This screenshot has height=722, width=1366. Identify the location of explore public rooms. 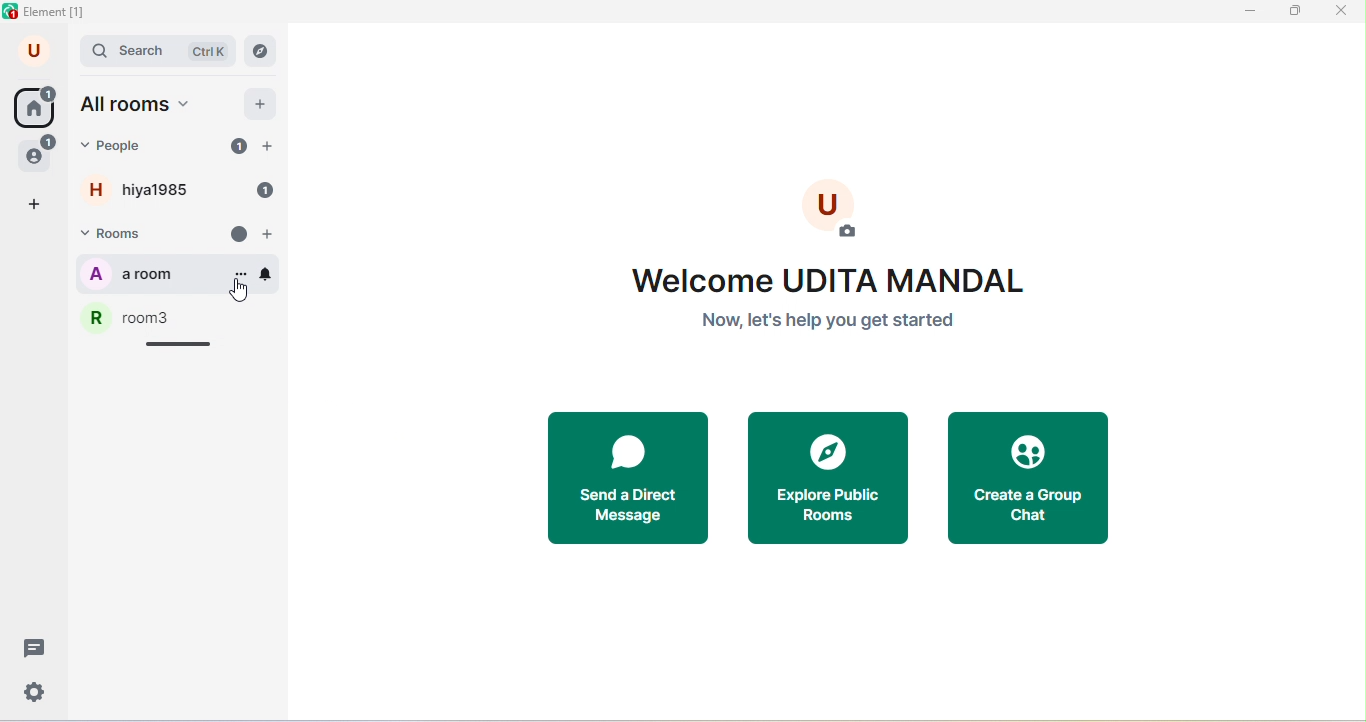
(836, 481).